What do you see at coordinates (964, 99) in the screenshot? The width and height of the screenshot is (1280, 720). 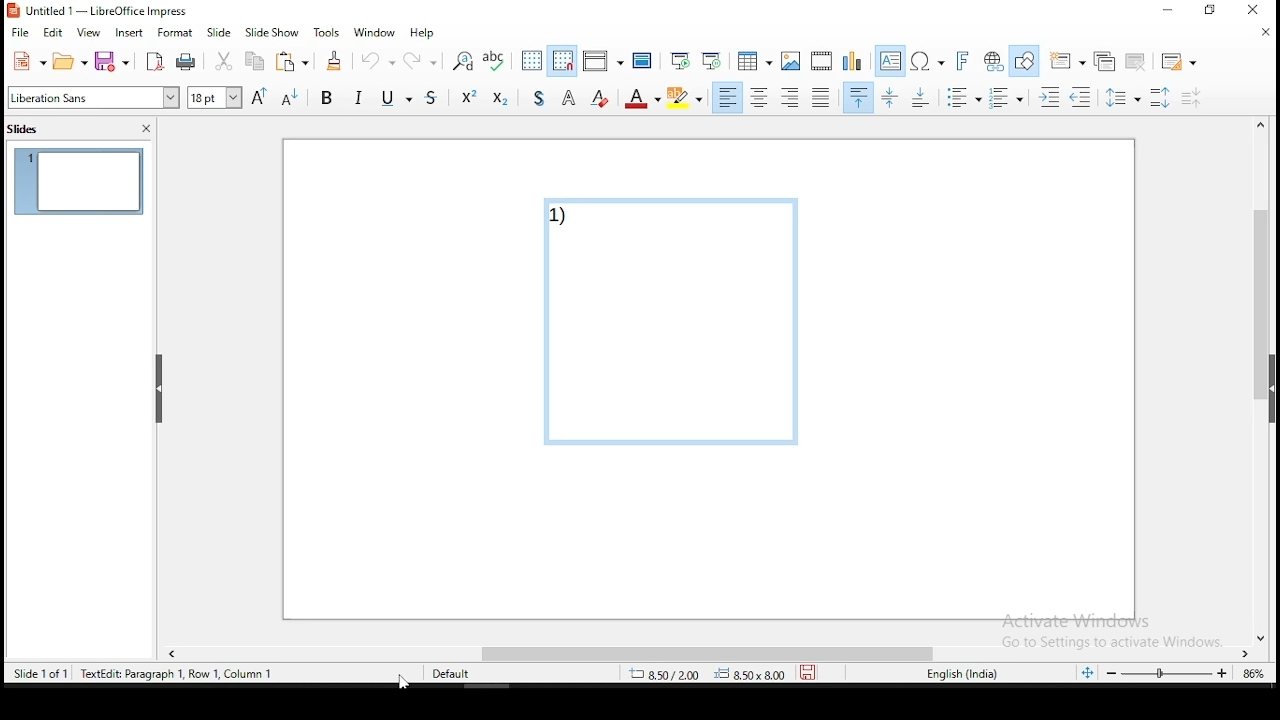 I see `toggle unordered list` at bounding box center [964, 99].